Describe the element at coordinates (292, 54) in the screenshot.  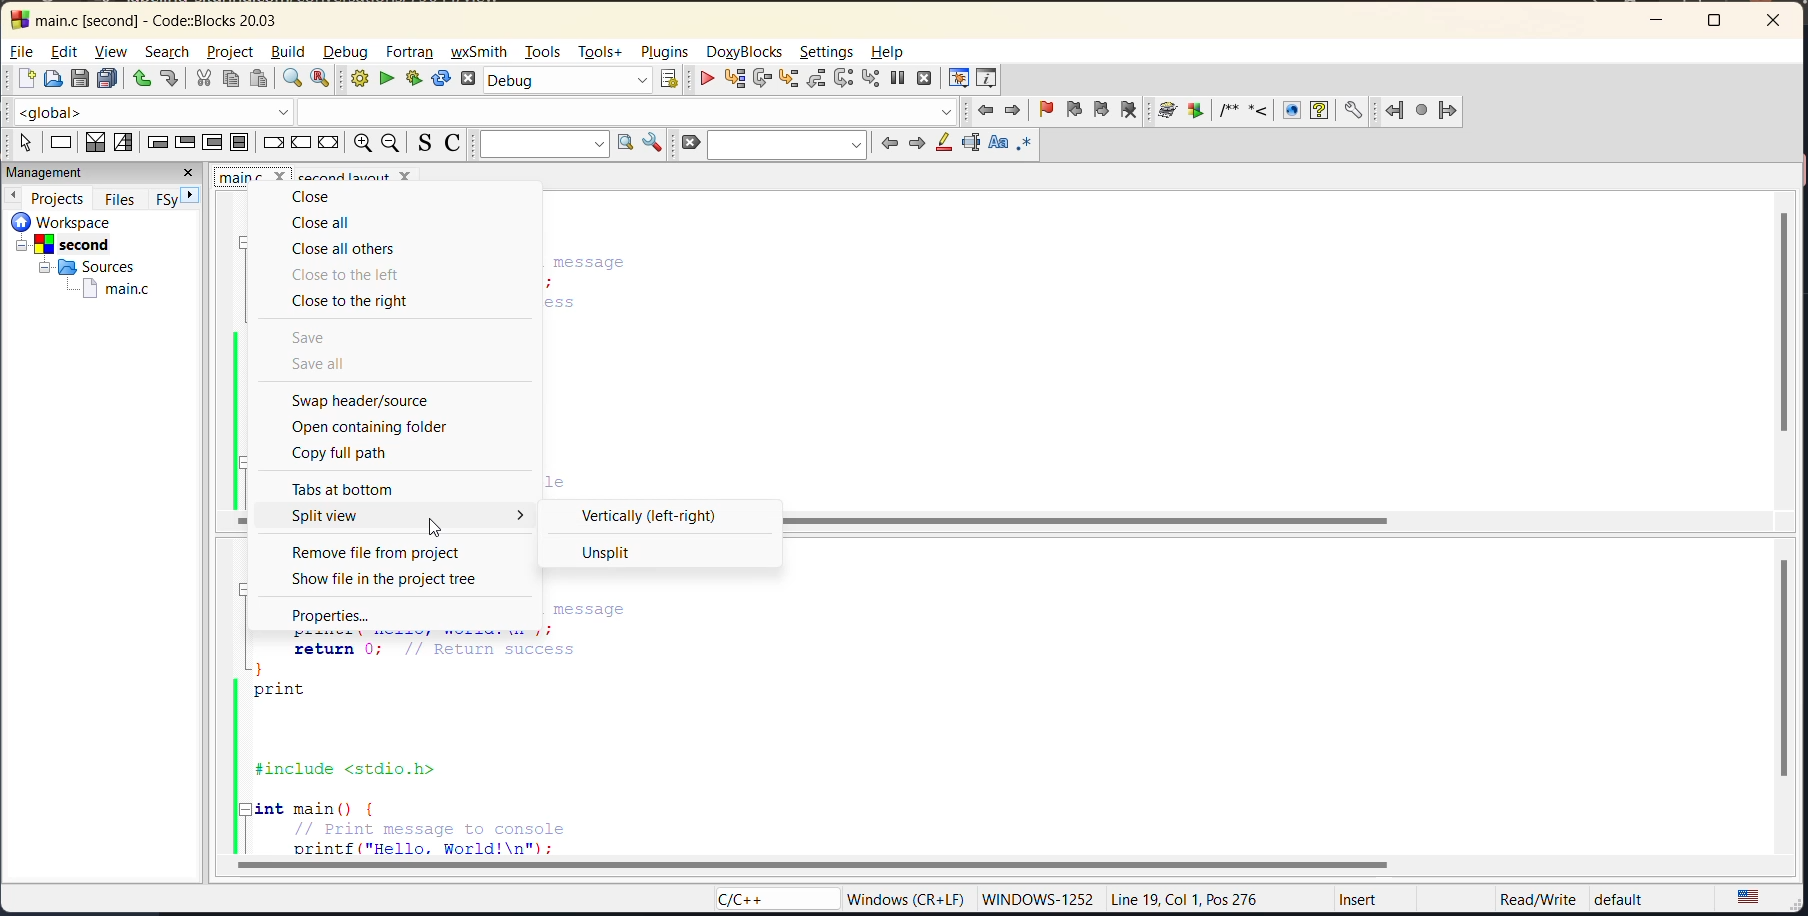
I see `build` at that location.